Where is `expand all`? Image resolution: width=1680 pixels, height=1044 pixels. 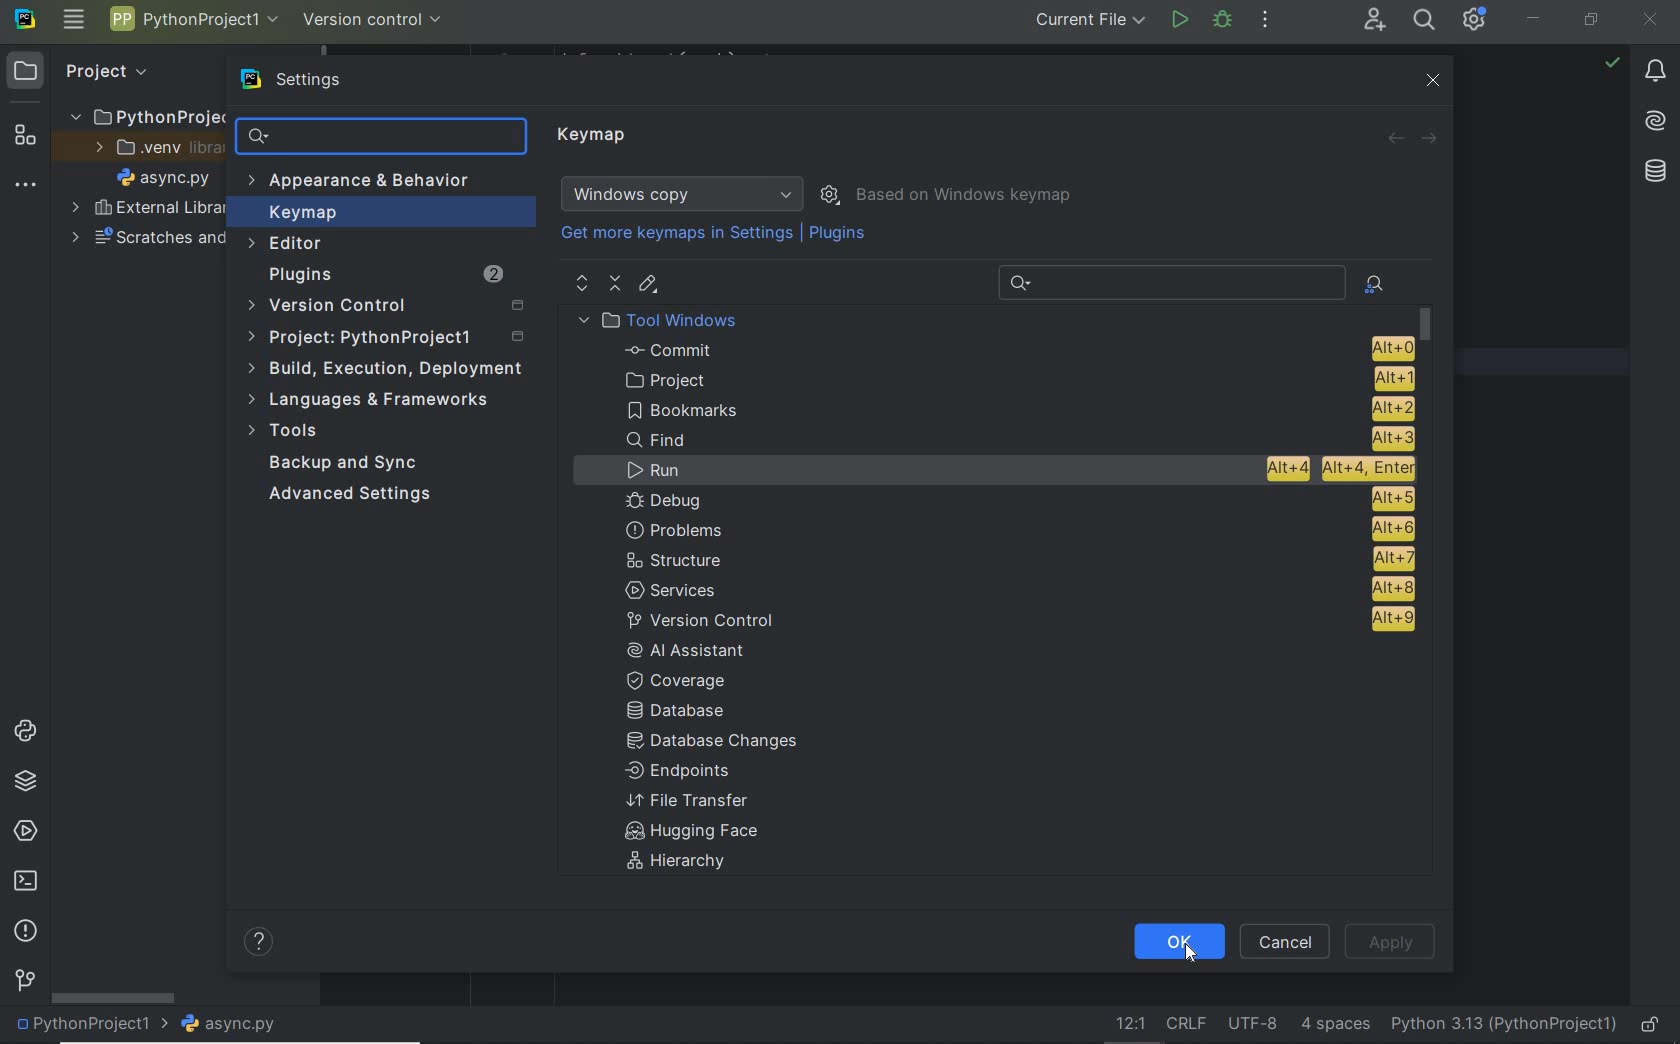
expand all is located at coordinates (580, 283).